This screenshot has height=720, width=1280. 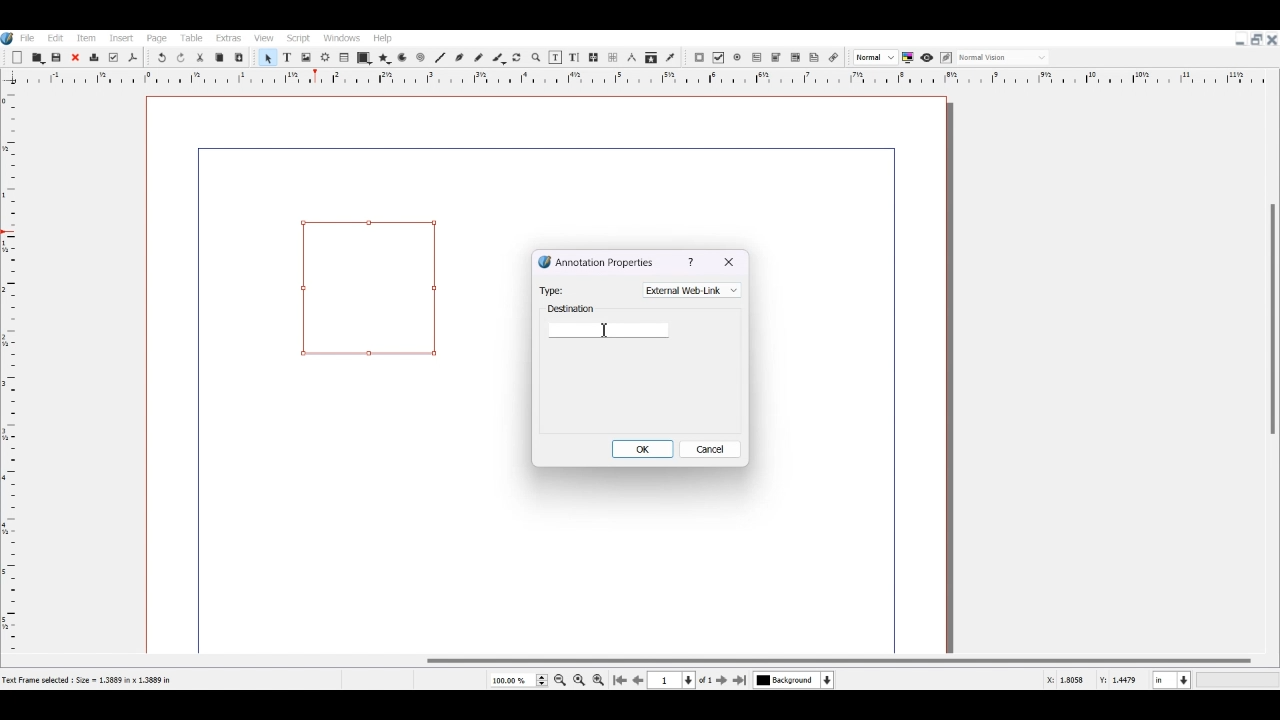 I want to click on Copy item properties, so click(x=651, y=59).